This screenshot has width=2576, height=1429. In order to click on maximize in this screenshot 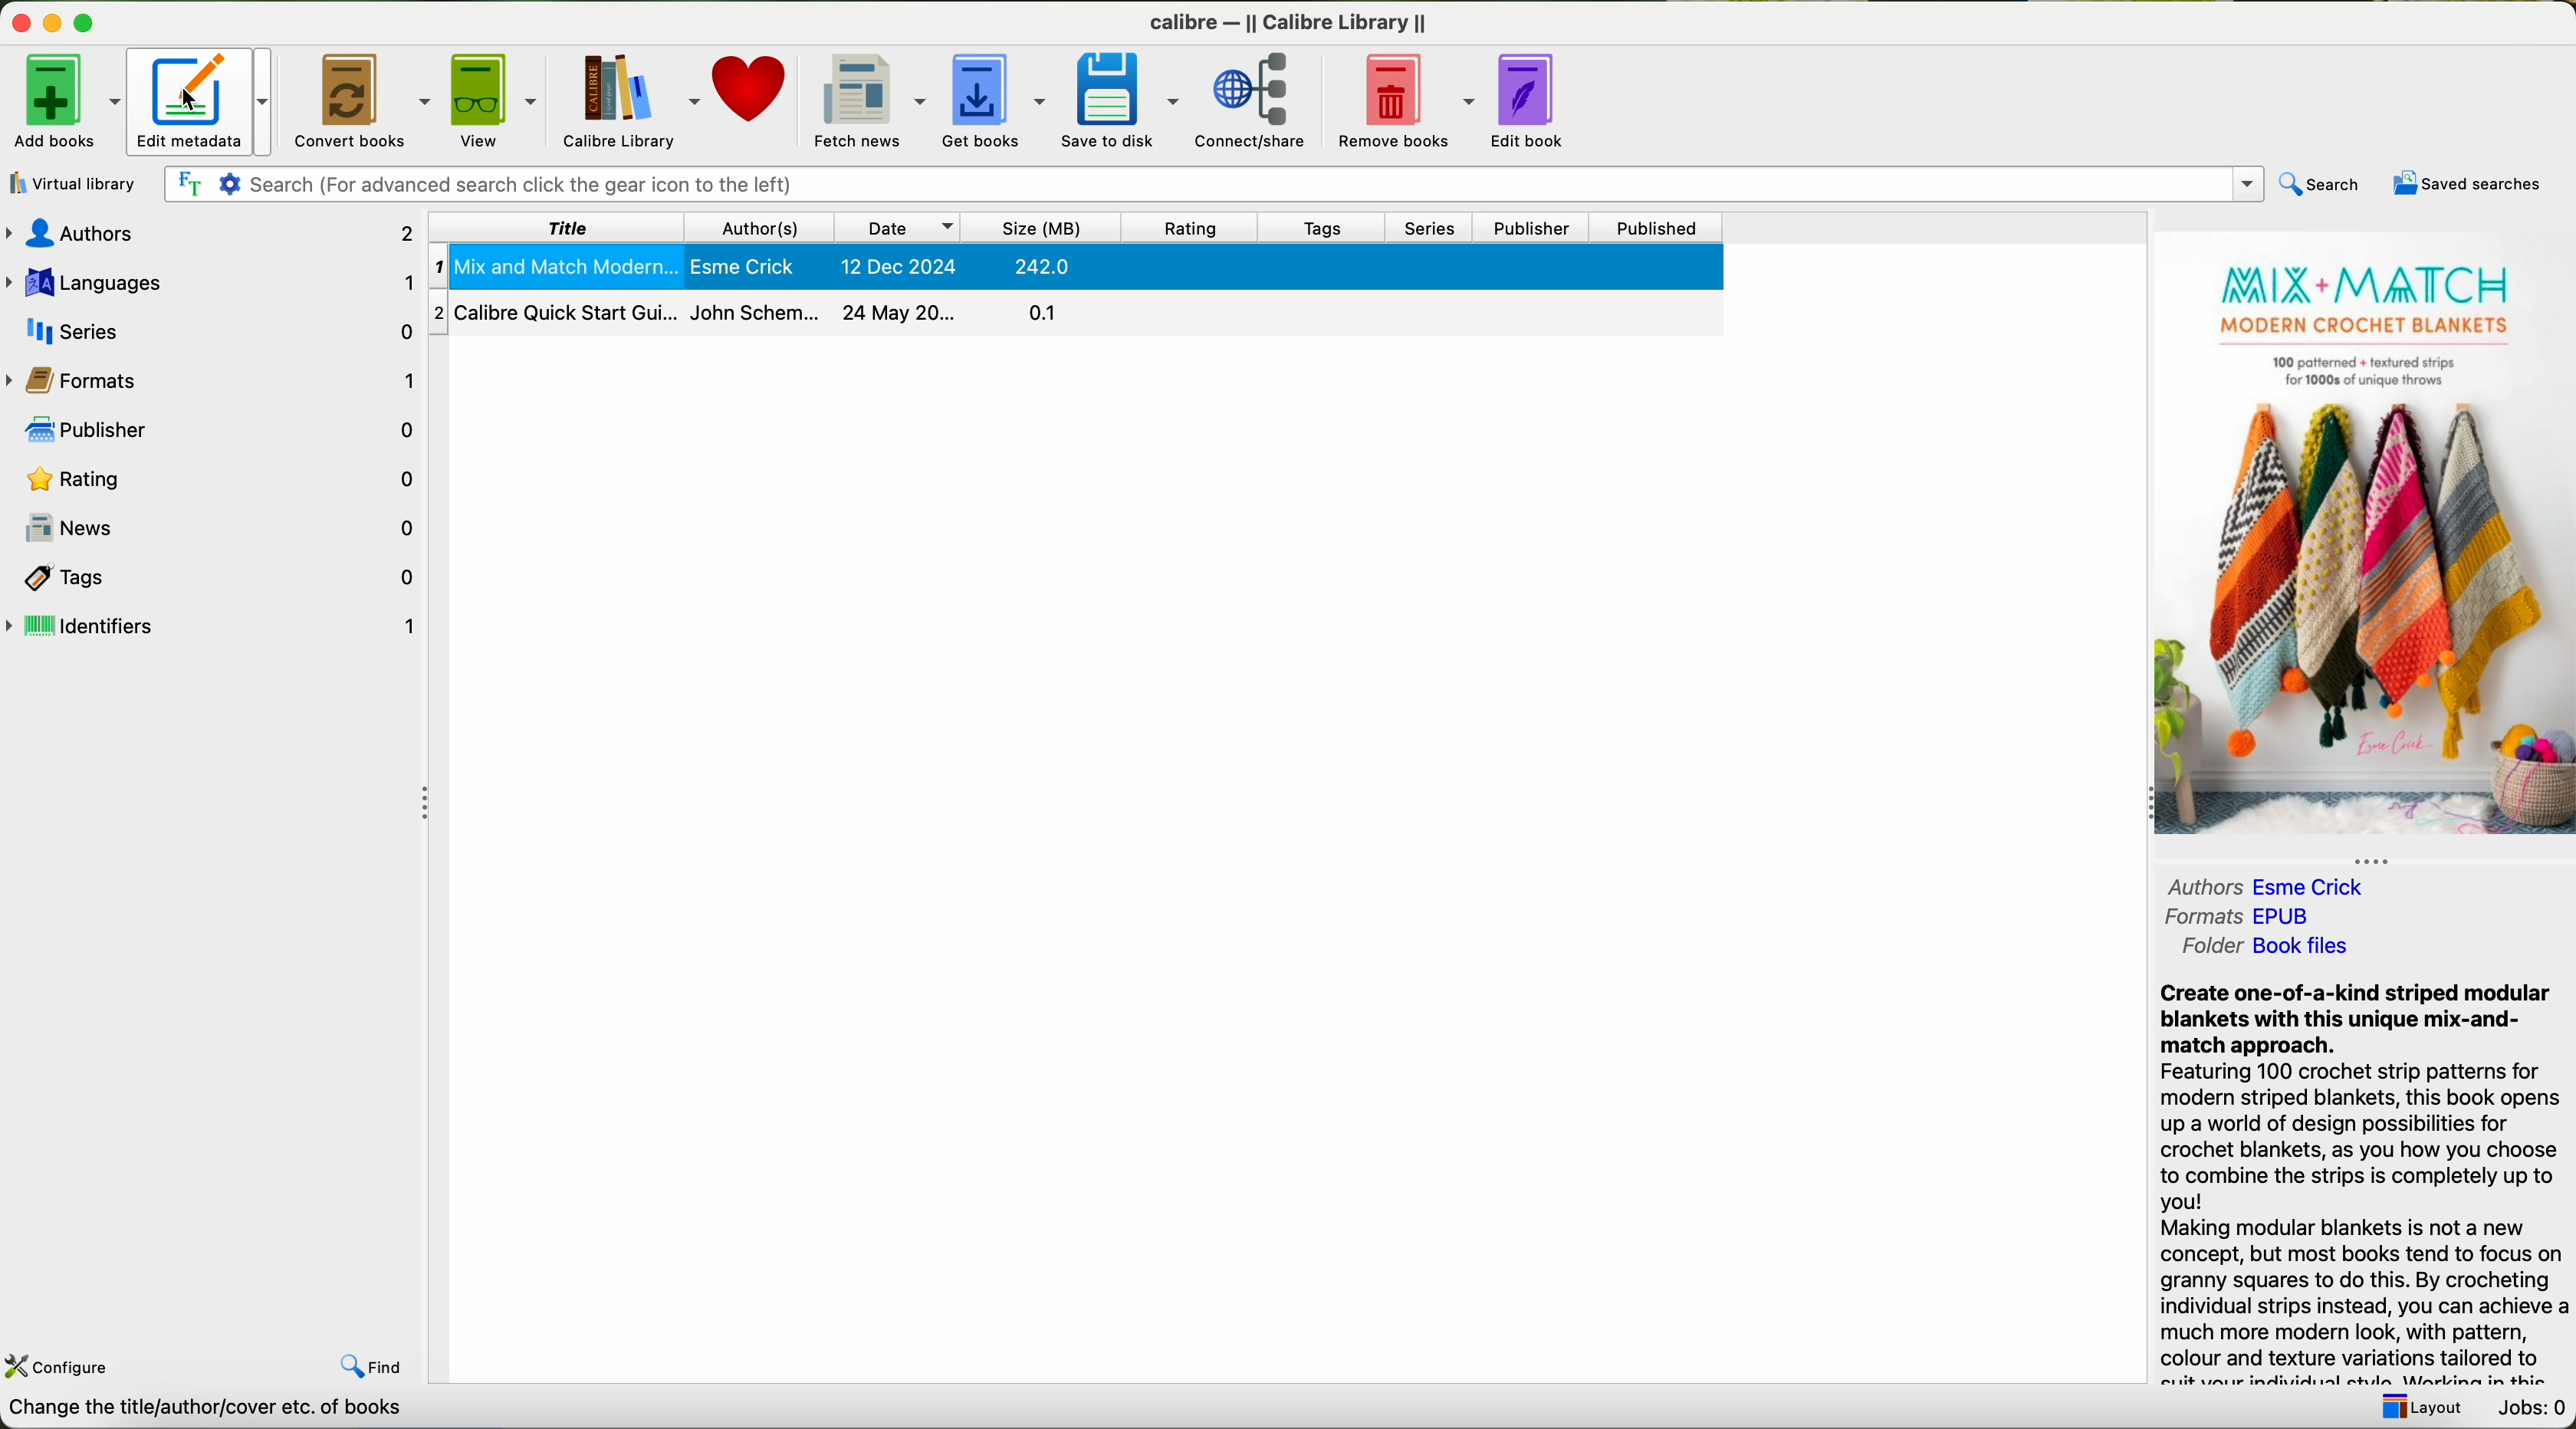, I will do `click(92, 24)`.